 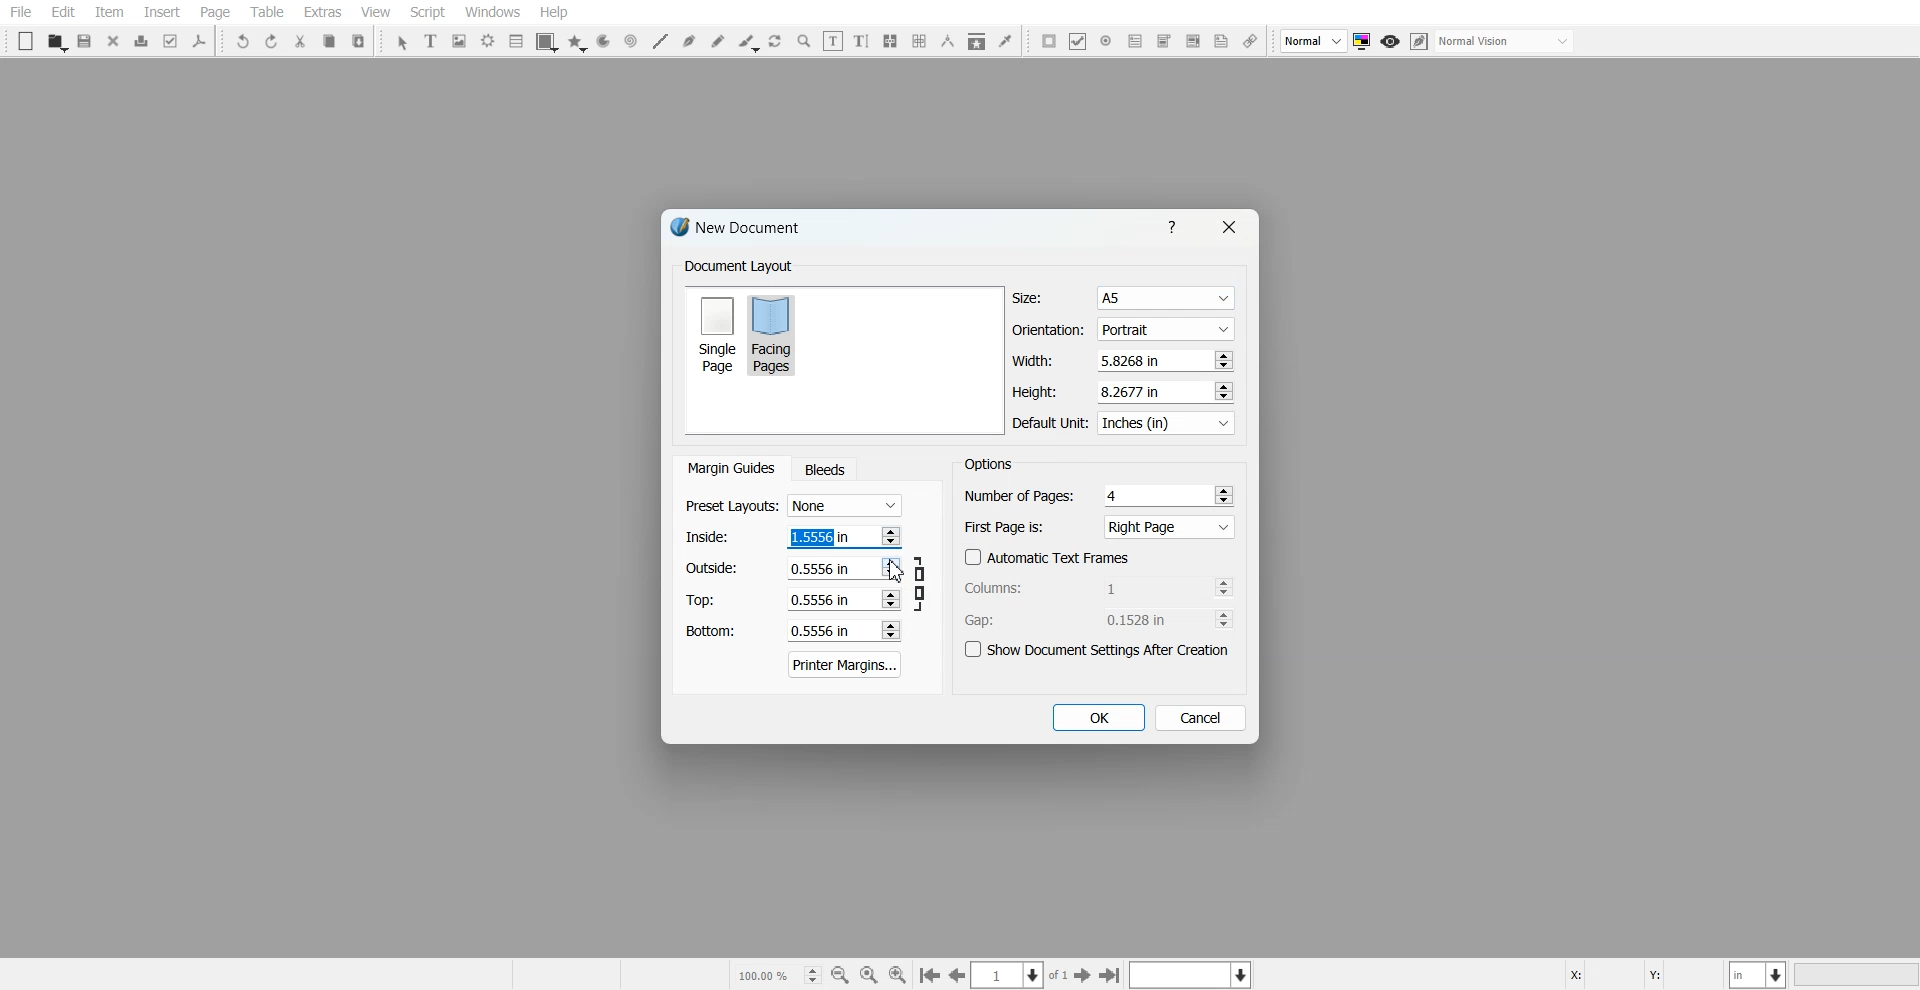 I want to click on Text, so click(x=738, y=267).